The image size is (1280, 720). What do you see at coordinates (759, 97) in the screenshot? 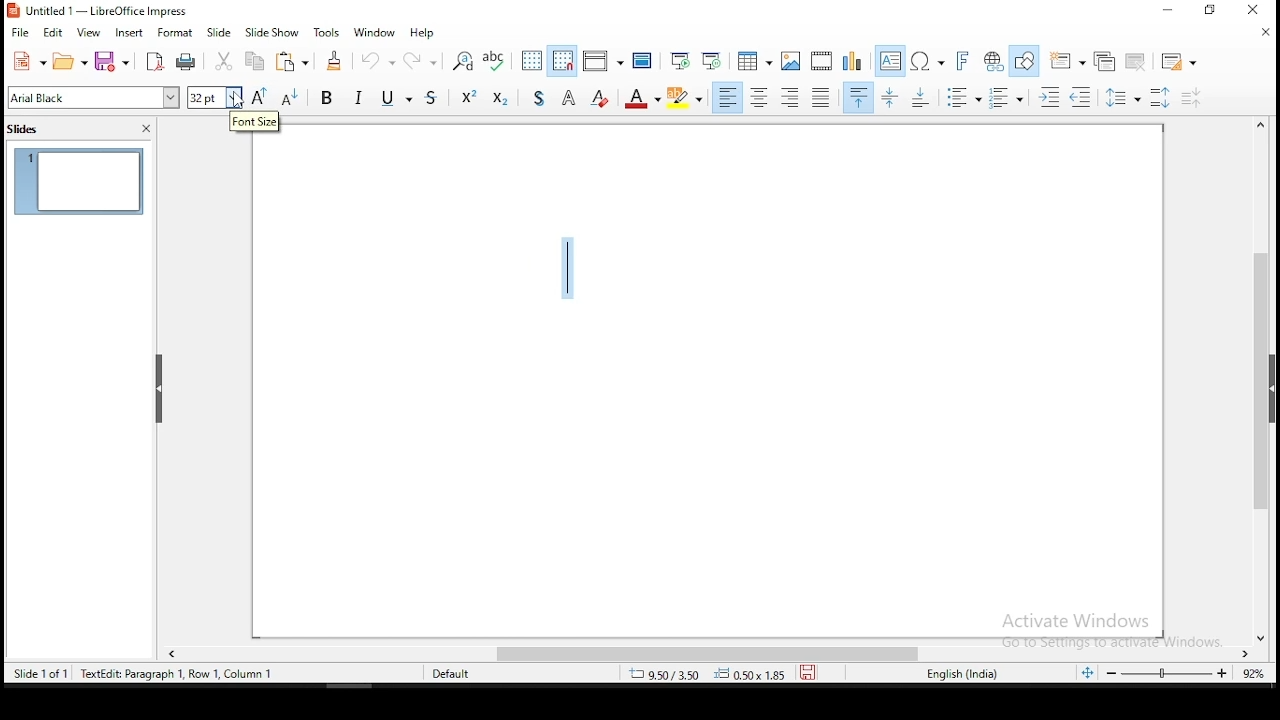
I see `Centre Align` at bounding box center [759, 97].